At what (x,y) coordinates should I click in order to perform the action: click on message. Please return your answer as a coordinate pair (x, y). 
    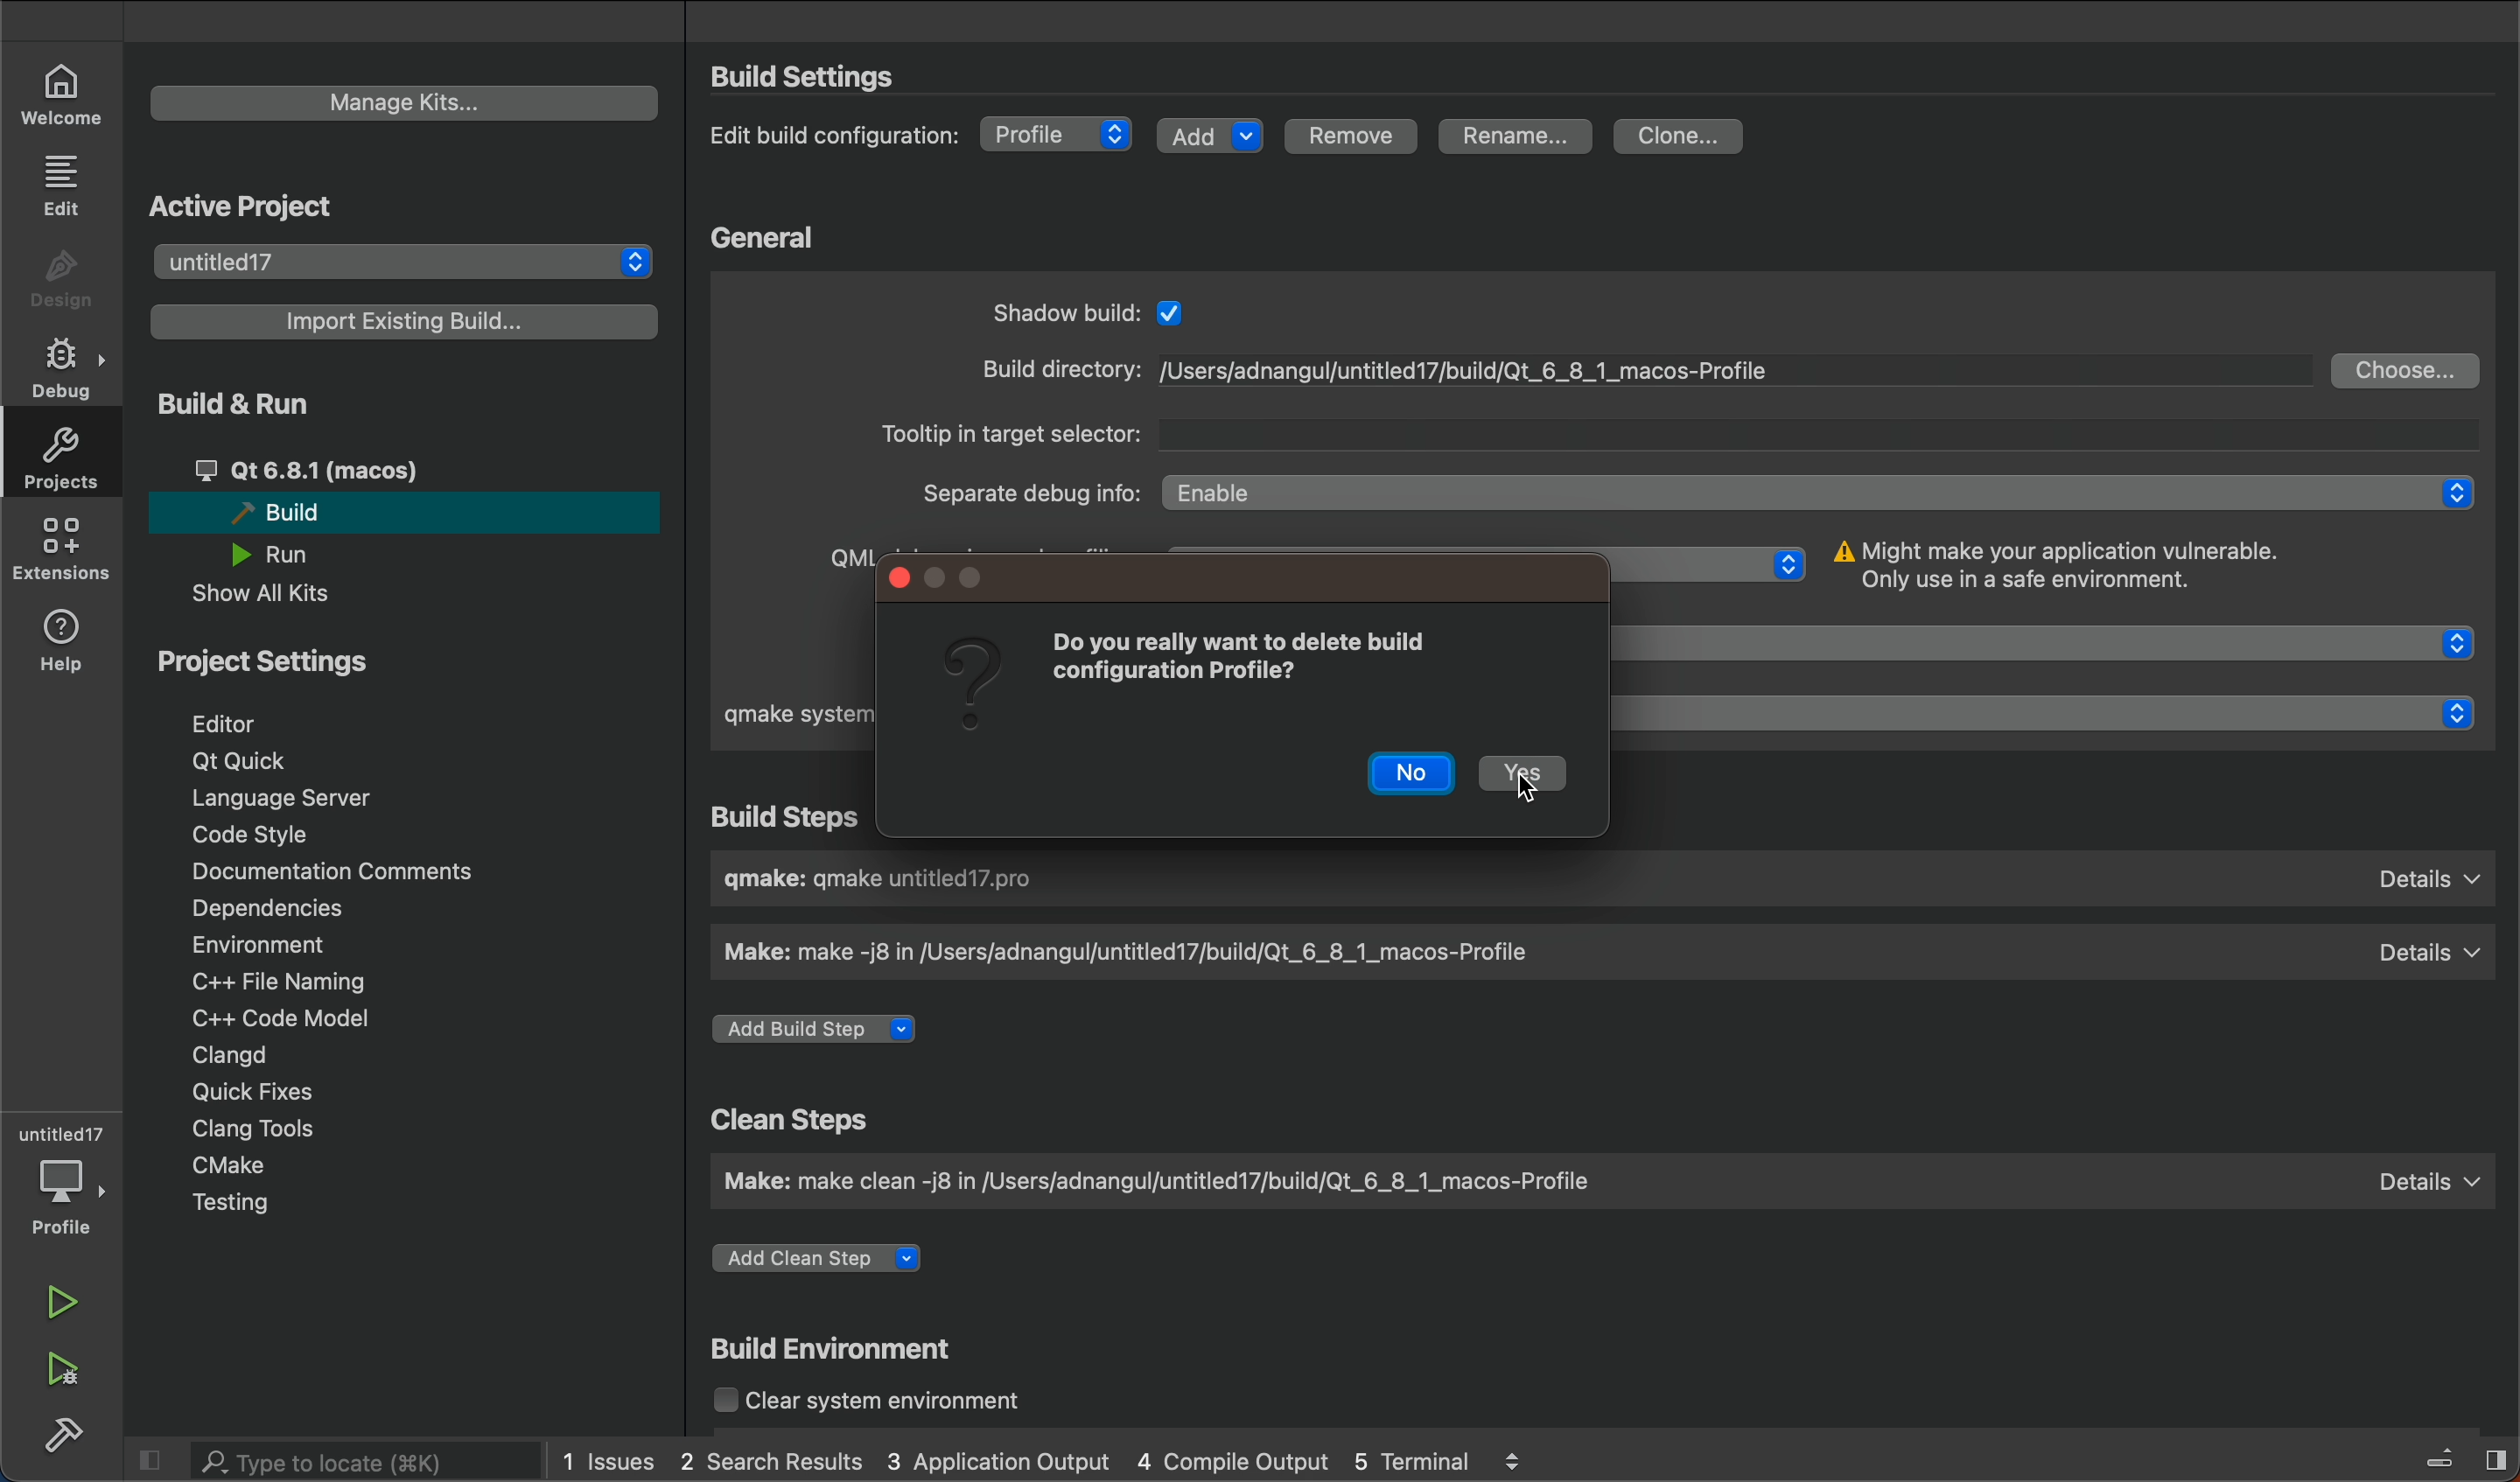
    Looking at the image, I should click on (1248, 655).